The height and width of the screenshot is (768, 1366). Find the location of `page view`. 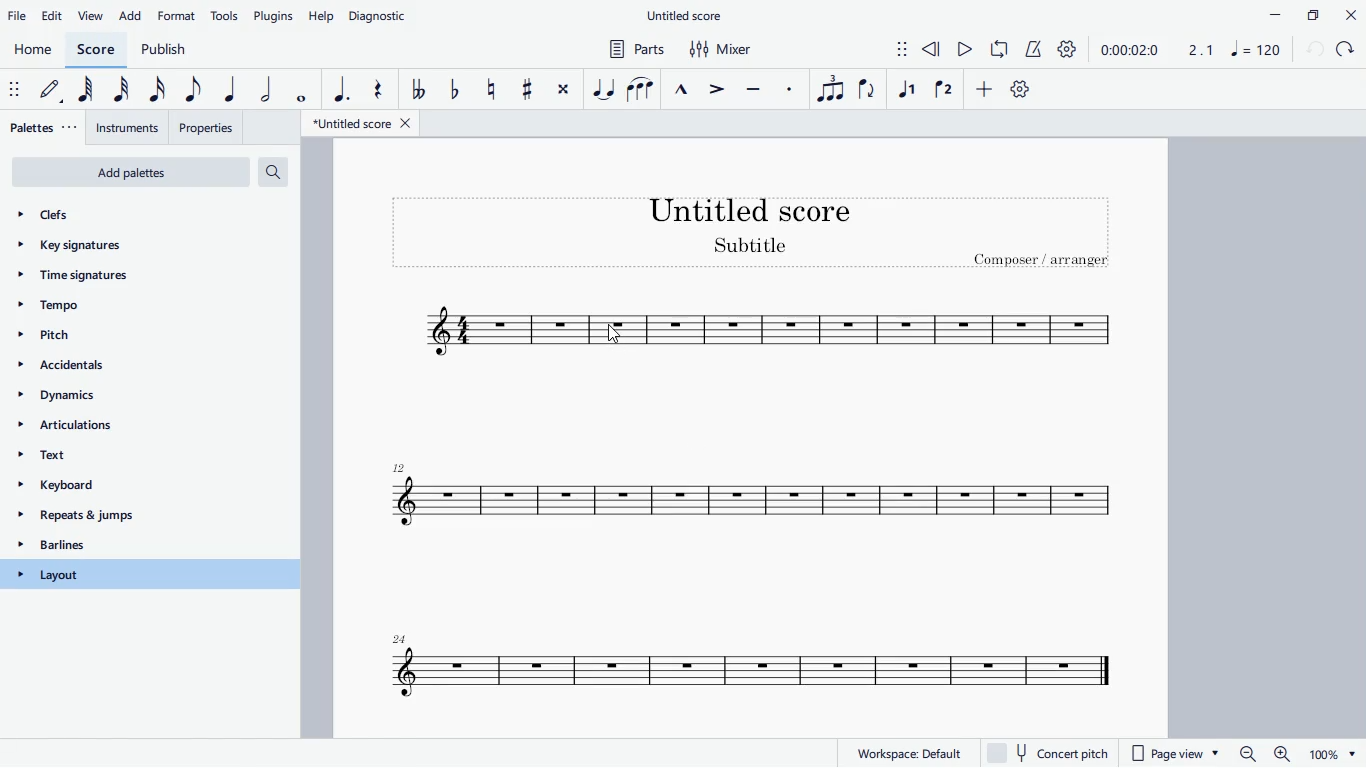

page view is located at coordinates (1178, 754).